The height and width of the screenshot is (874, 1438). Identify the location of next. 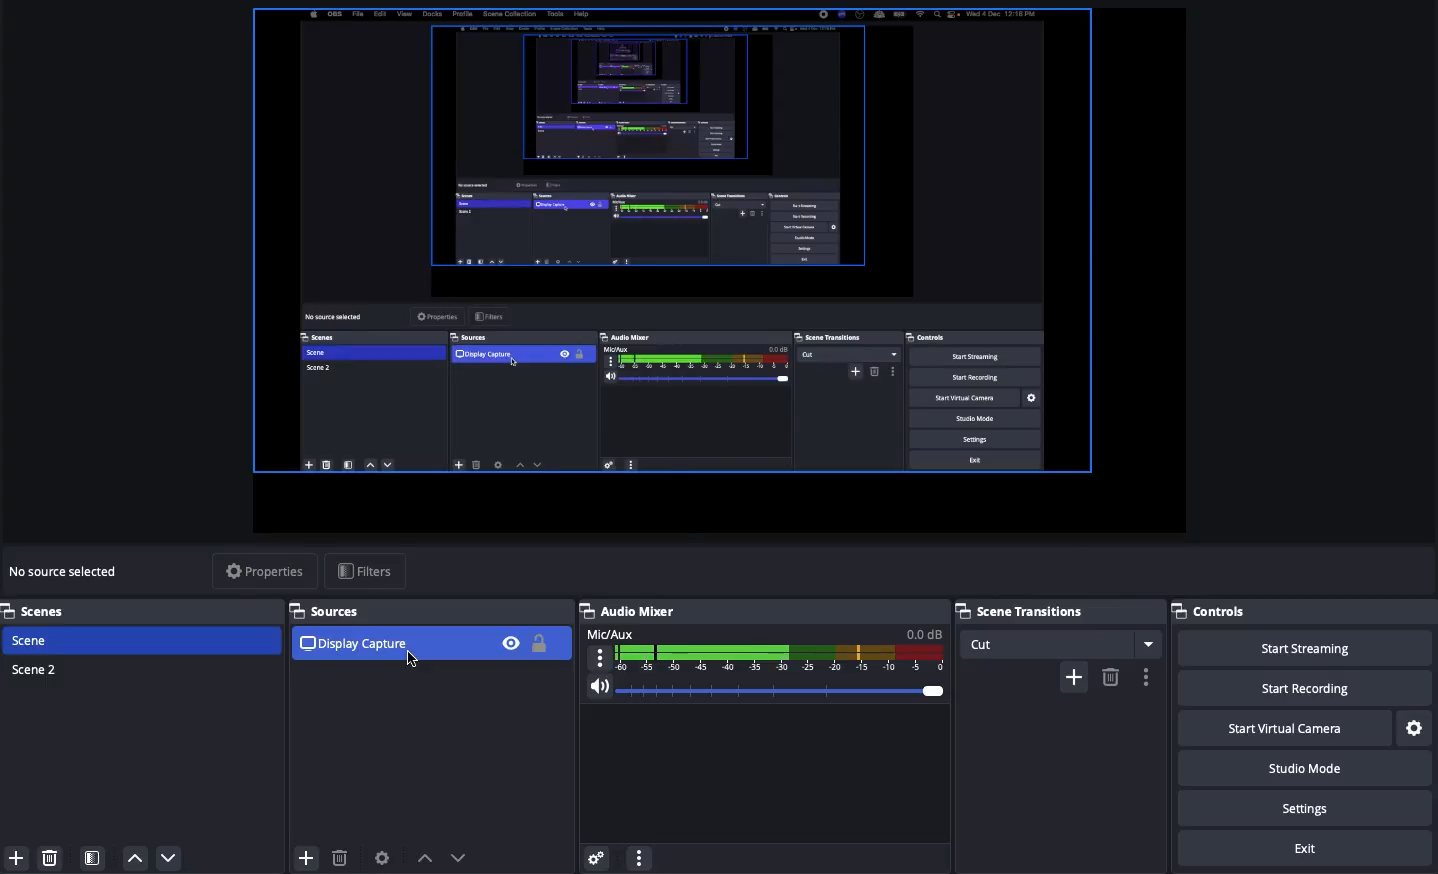
(464, 857).